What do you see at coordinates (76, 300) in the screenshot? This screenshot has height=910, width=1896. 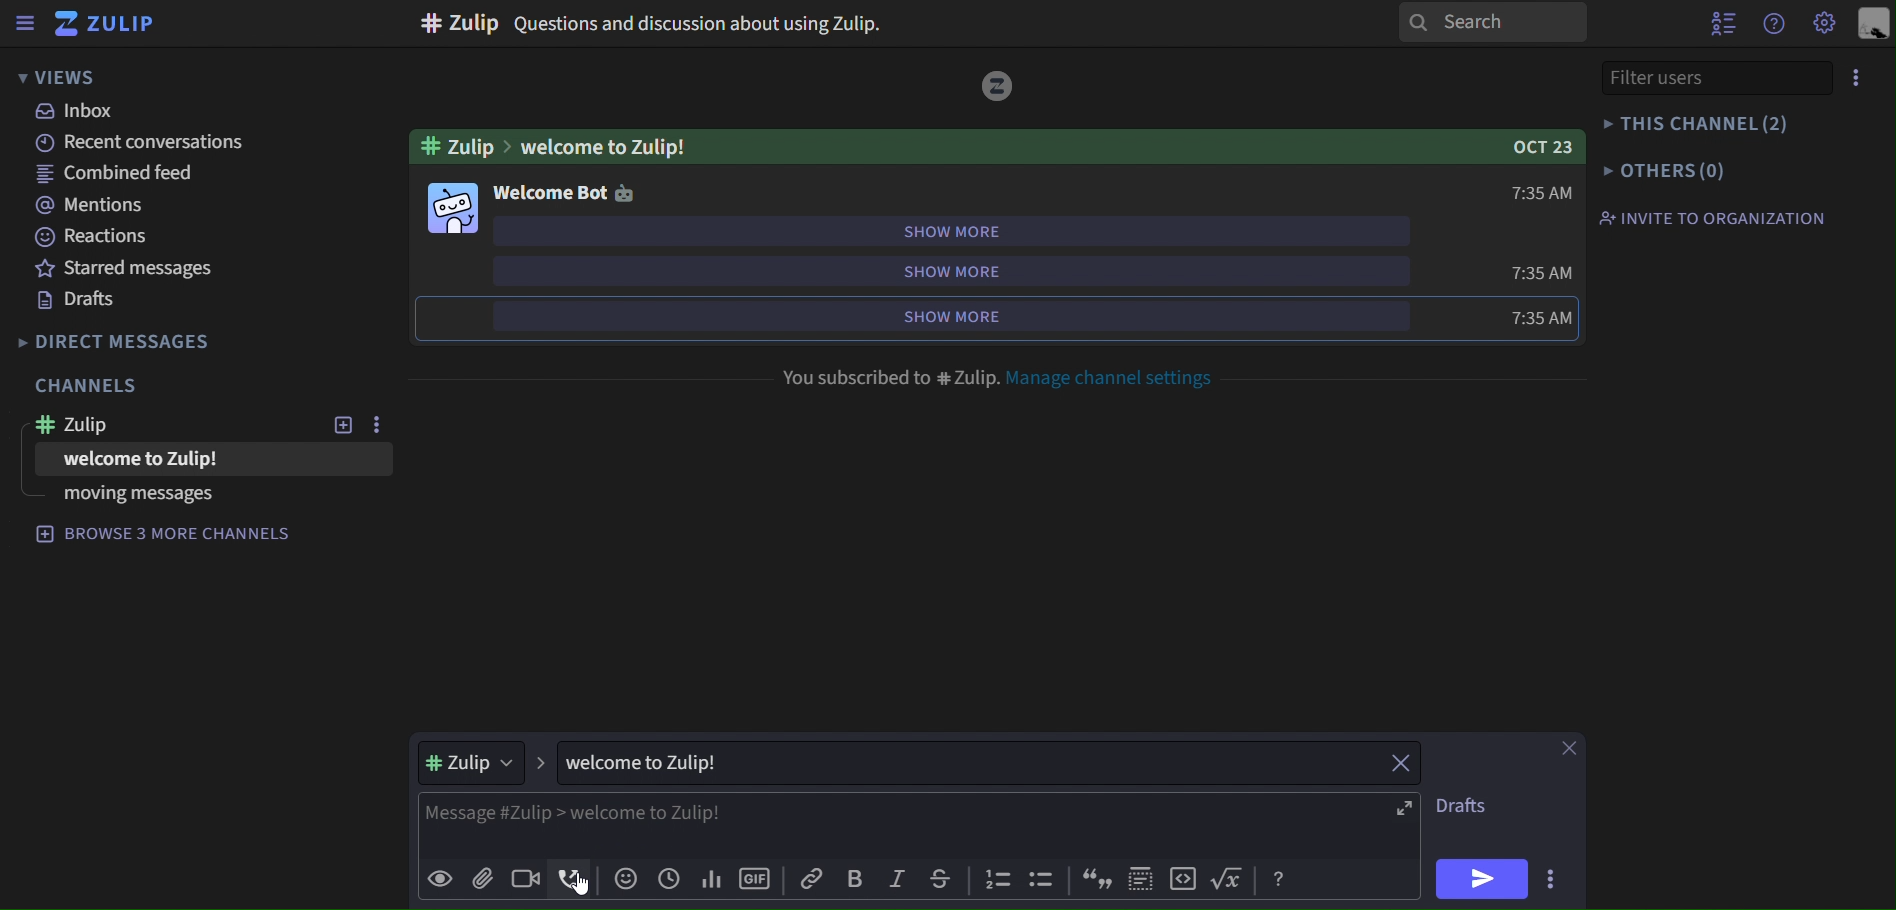 I see `drafts` at bounding box center [76, 300].